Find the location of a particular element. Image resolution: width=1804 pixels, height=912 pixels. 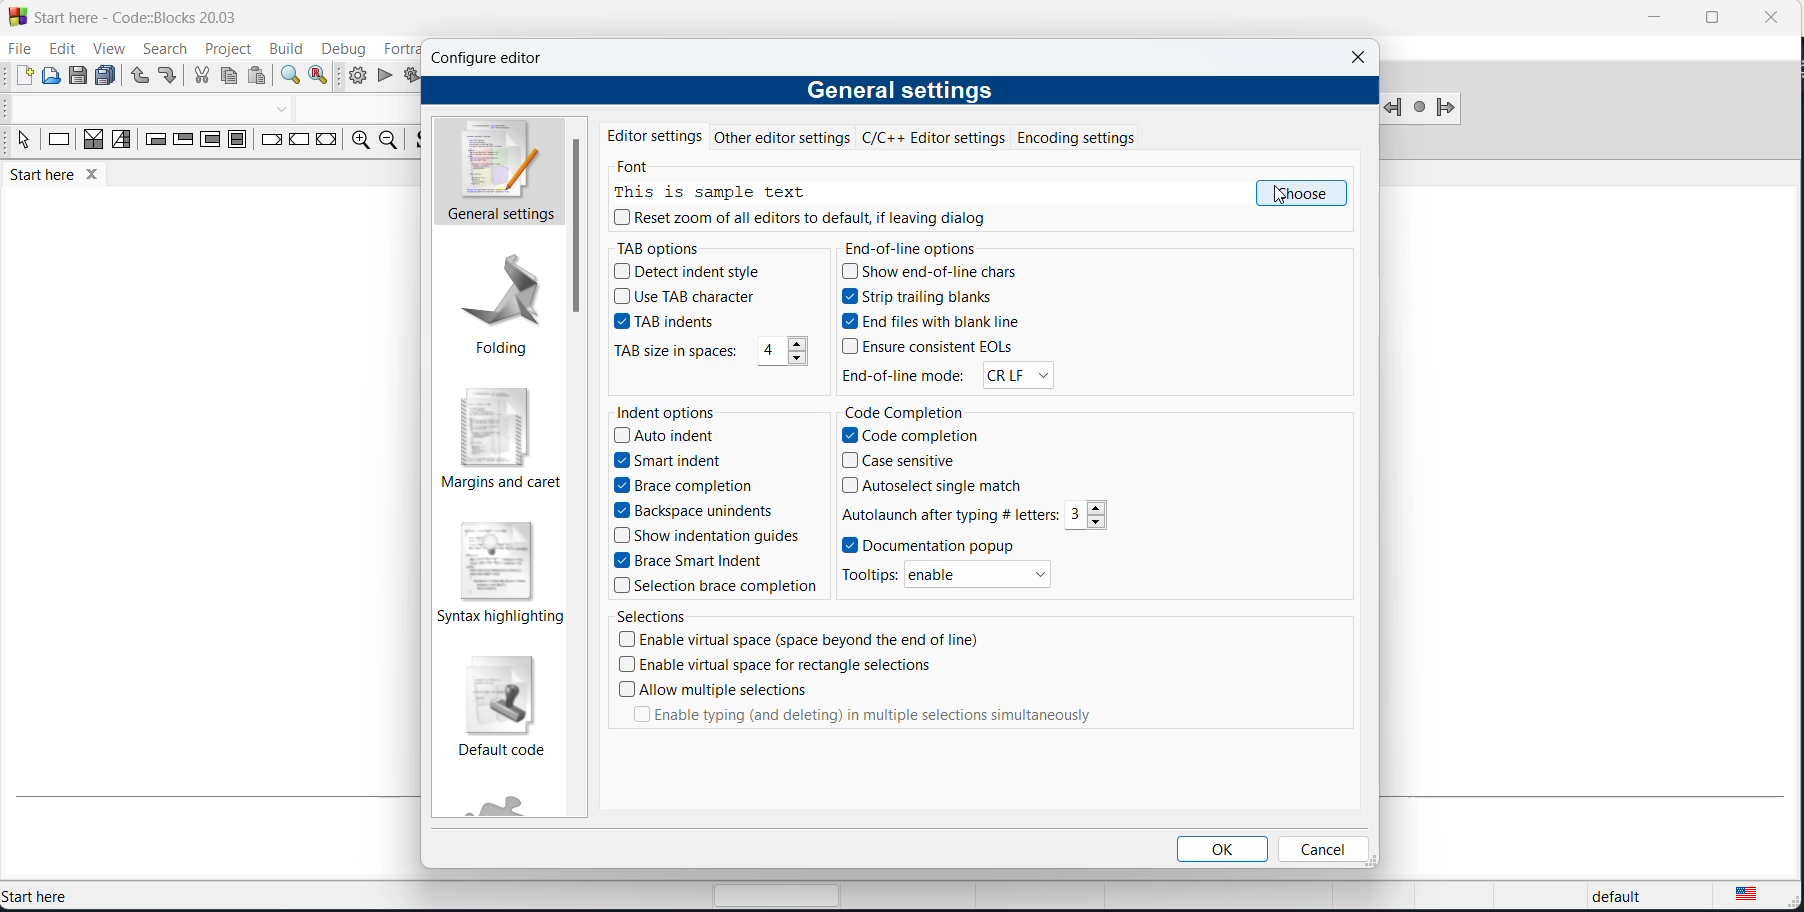

default is located at coordinates (1611, 898).